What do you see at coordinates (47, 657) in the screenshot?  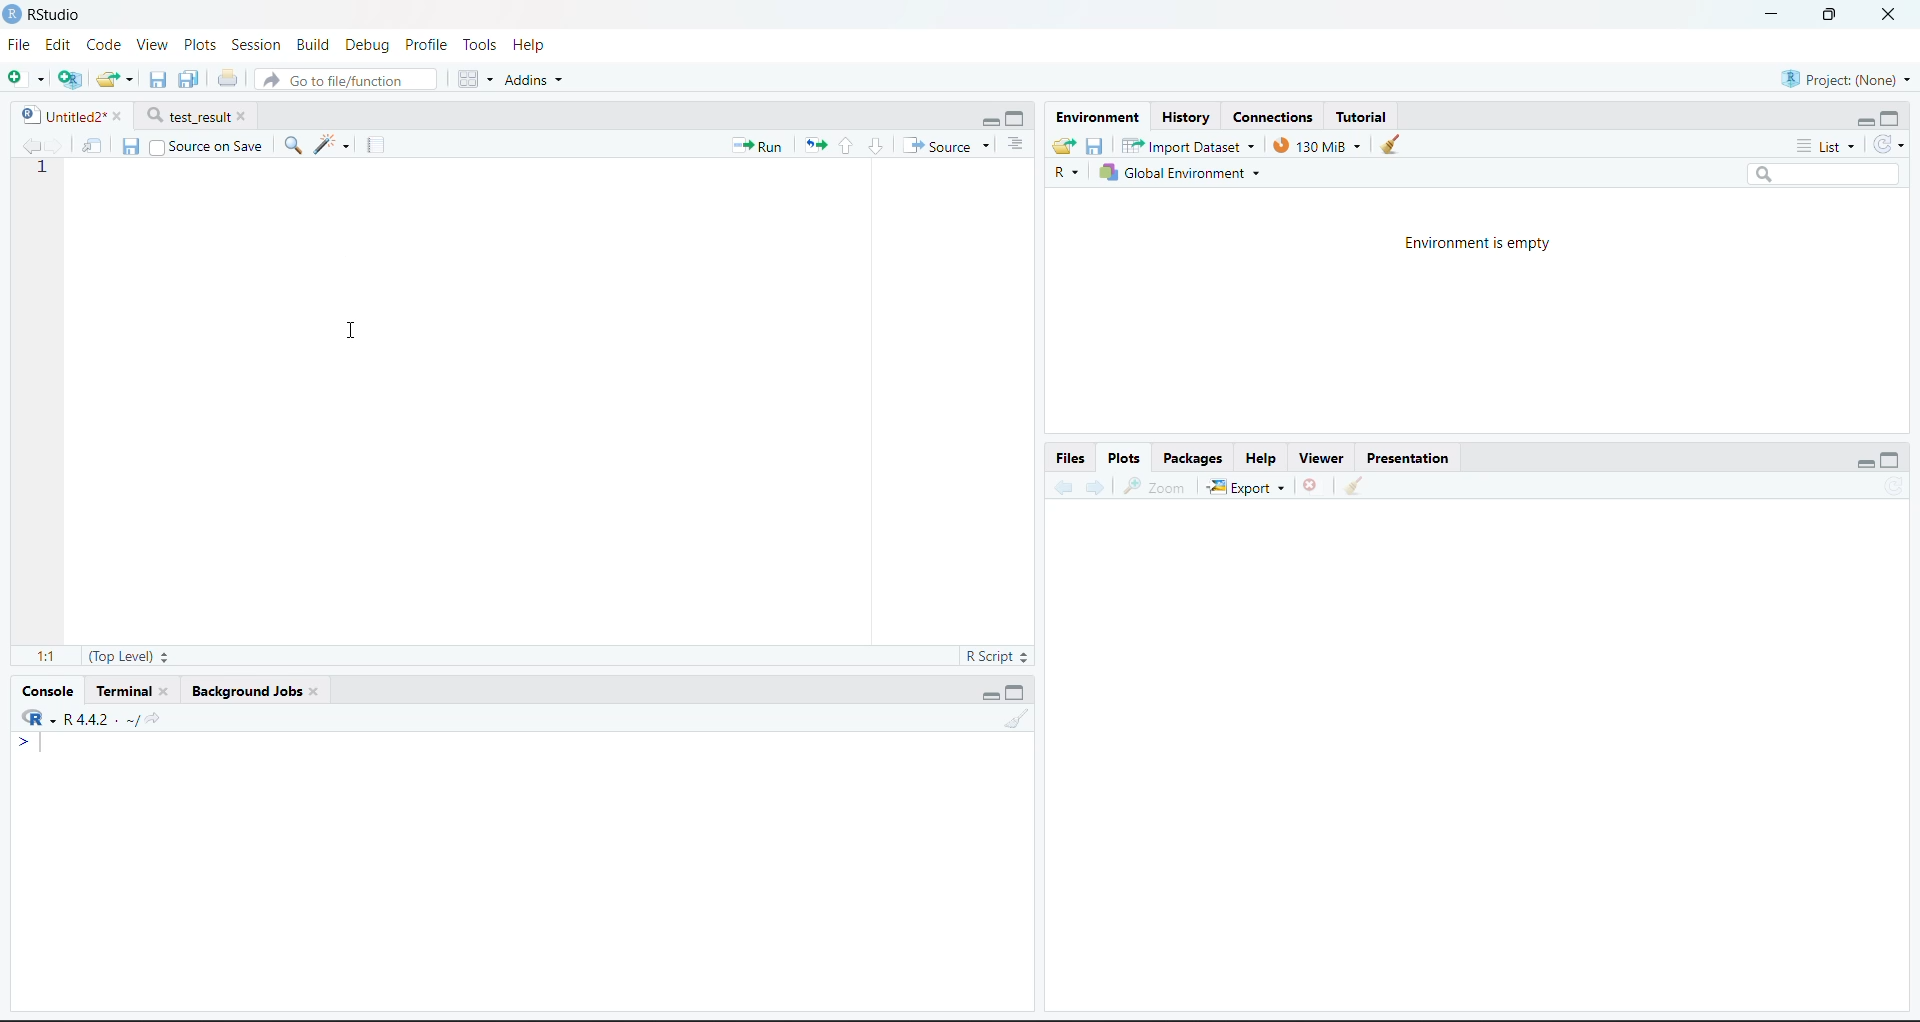 I see `1:1` at bounding box center [47, 657].